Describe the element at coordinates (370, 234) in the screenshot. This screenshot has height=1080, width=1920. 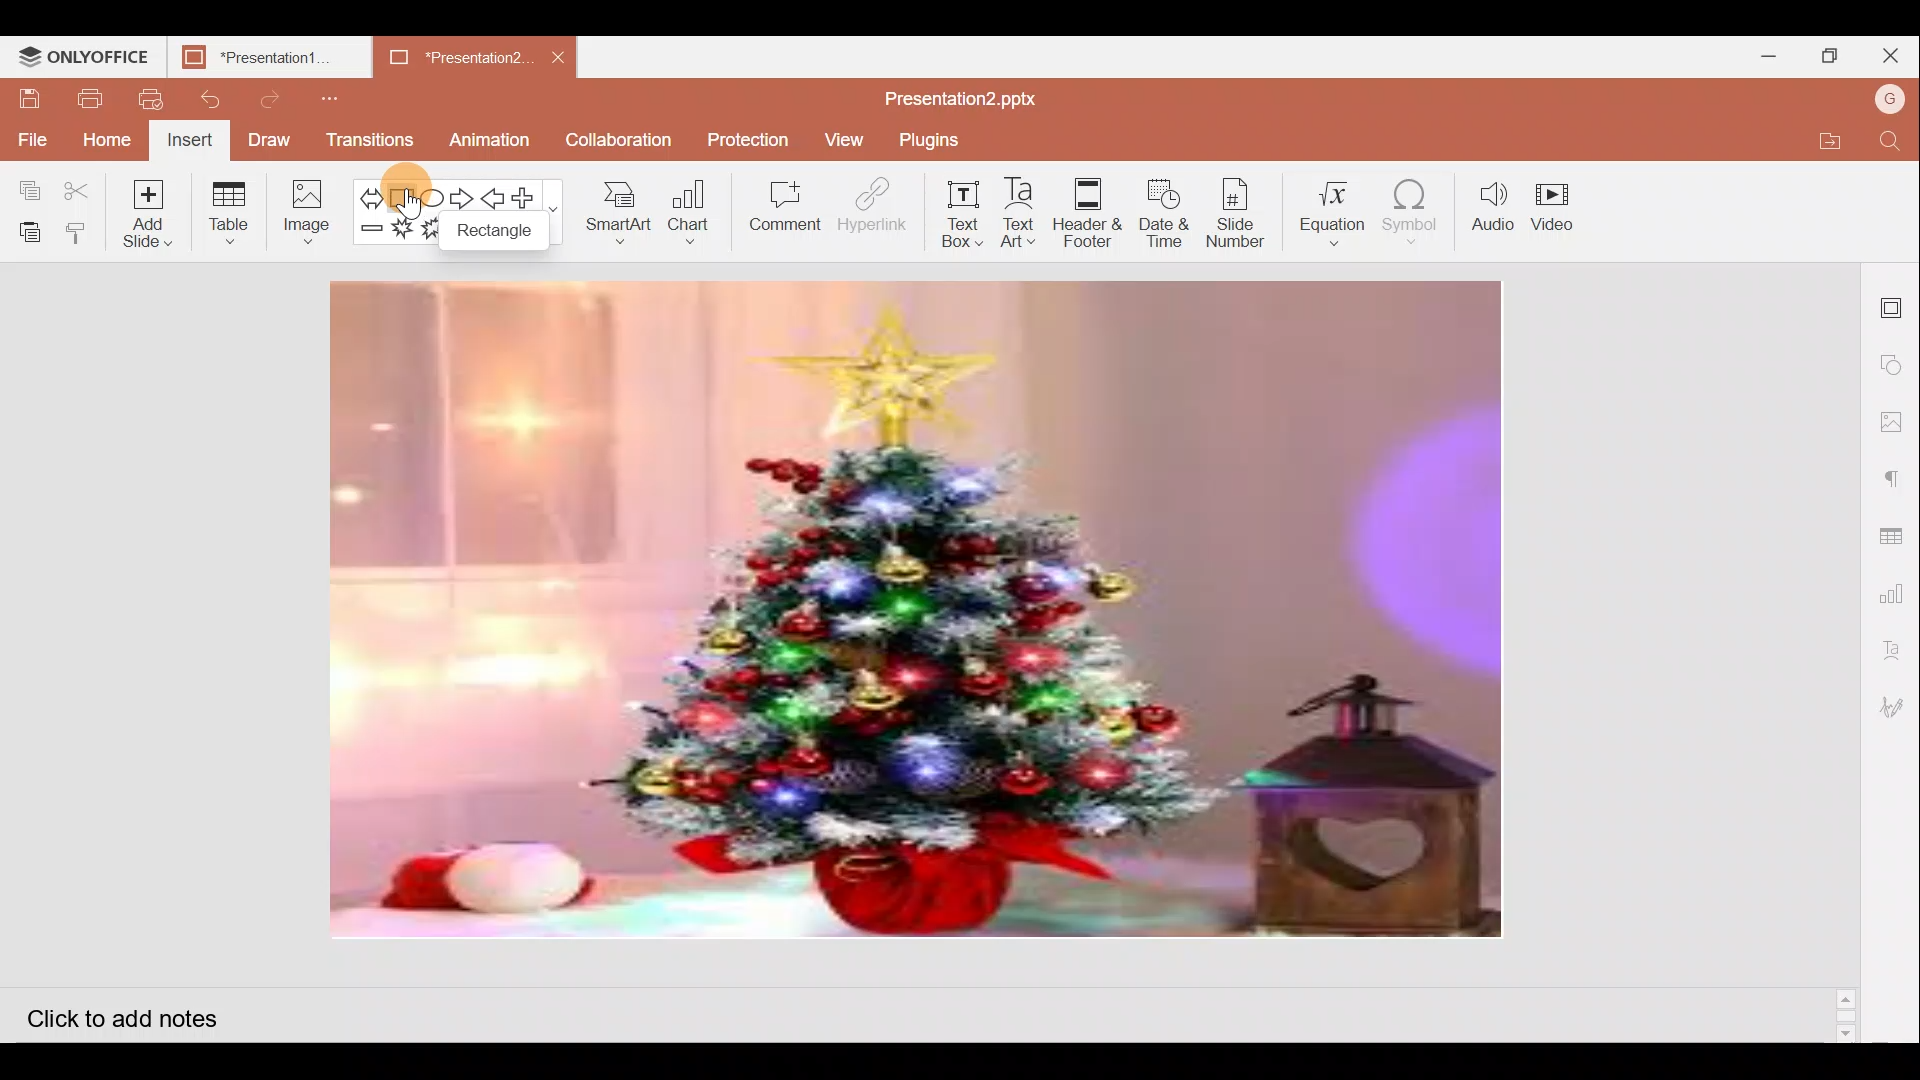
I see `Minus` at that location.